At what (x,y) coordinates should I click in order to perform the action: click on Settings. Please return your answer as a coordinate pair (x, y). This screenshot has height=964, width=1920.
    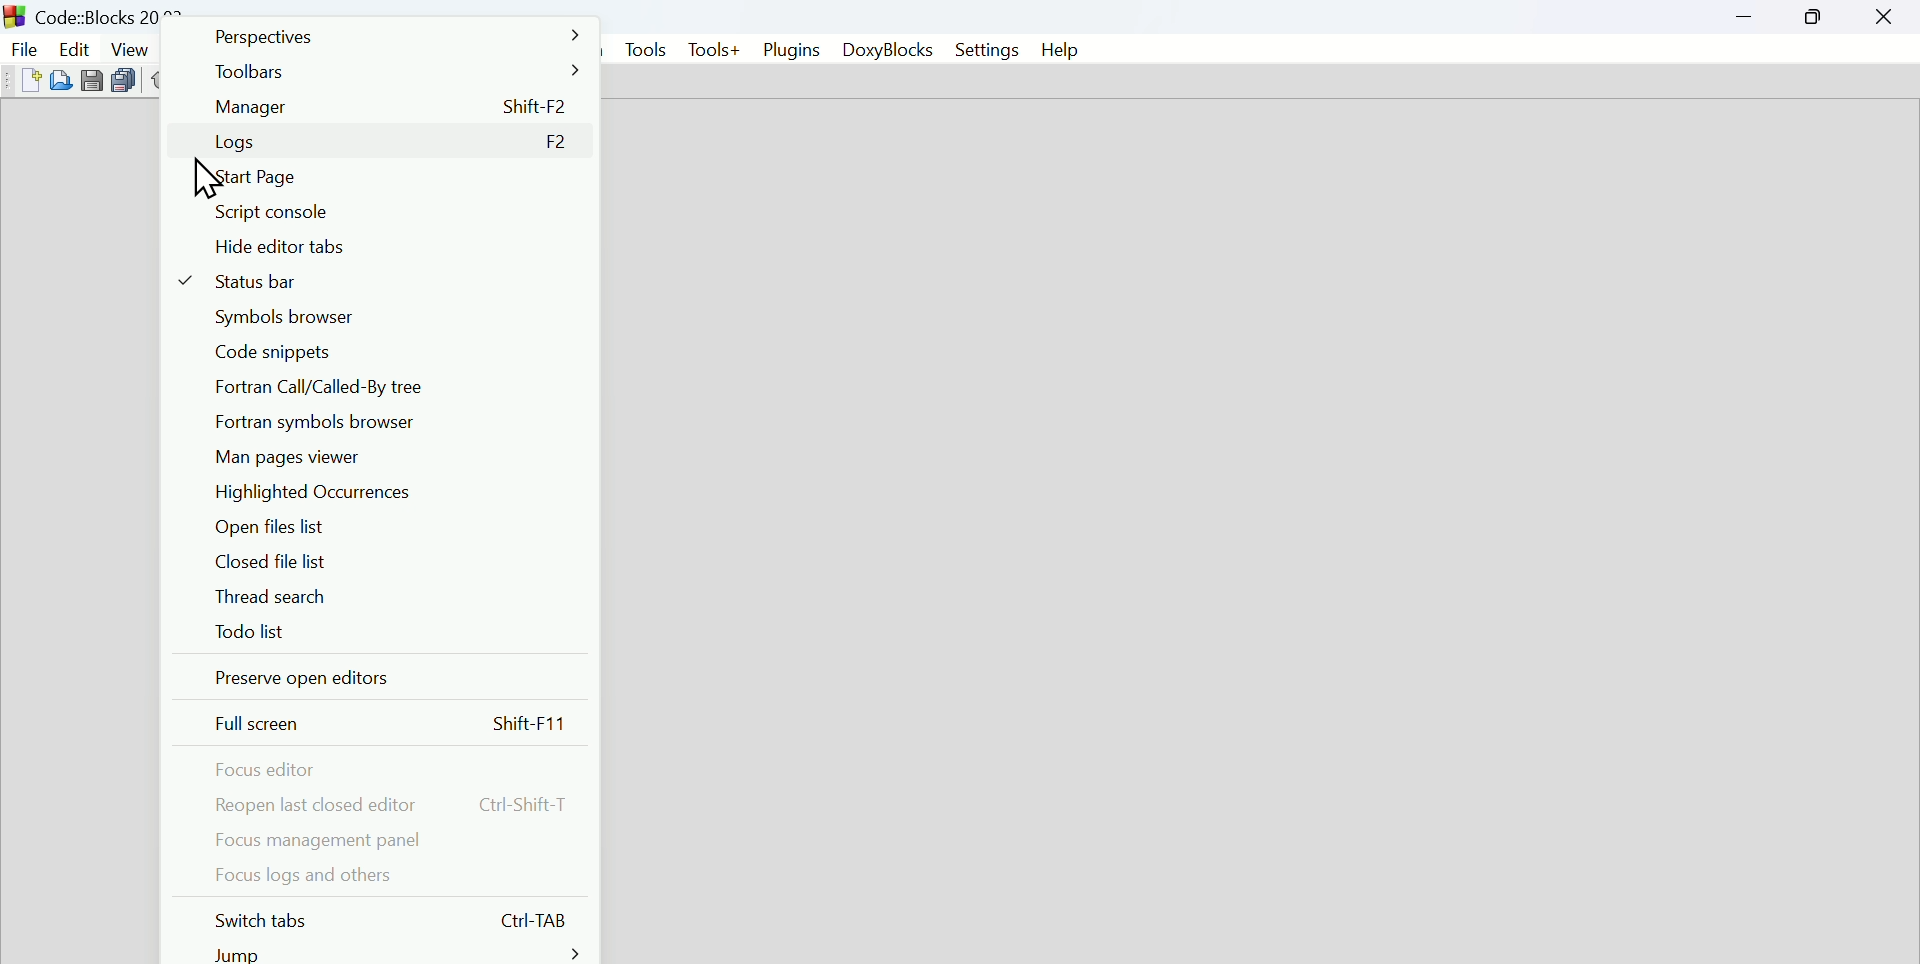
    Looking at the image, I should click on (986, 49).